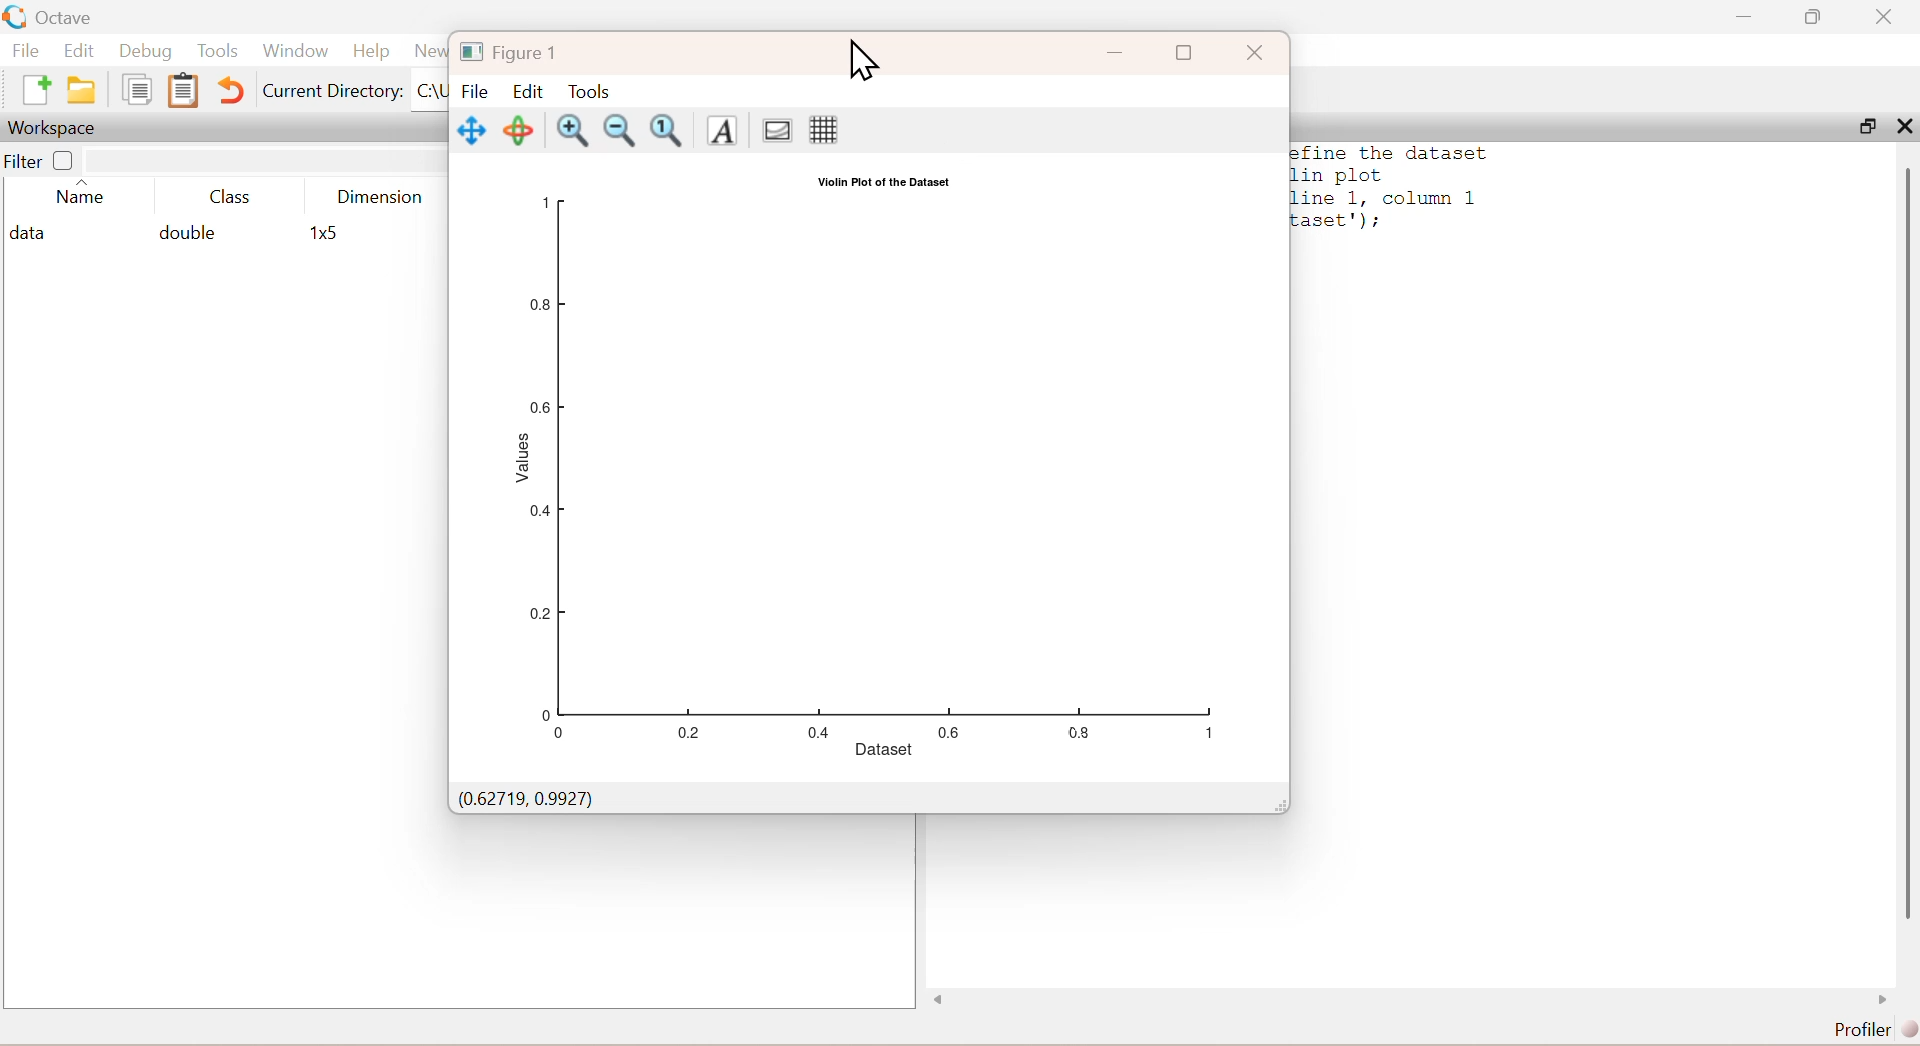 The width and height of the screenshot is (1920, 1046). Describe the element at coordinates (869, 465) in the screenshot. I see `graph` at that location.